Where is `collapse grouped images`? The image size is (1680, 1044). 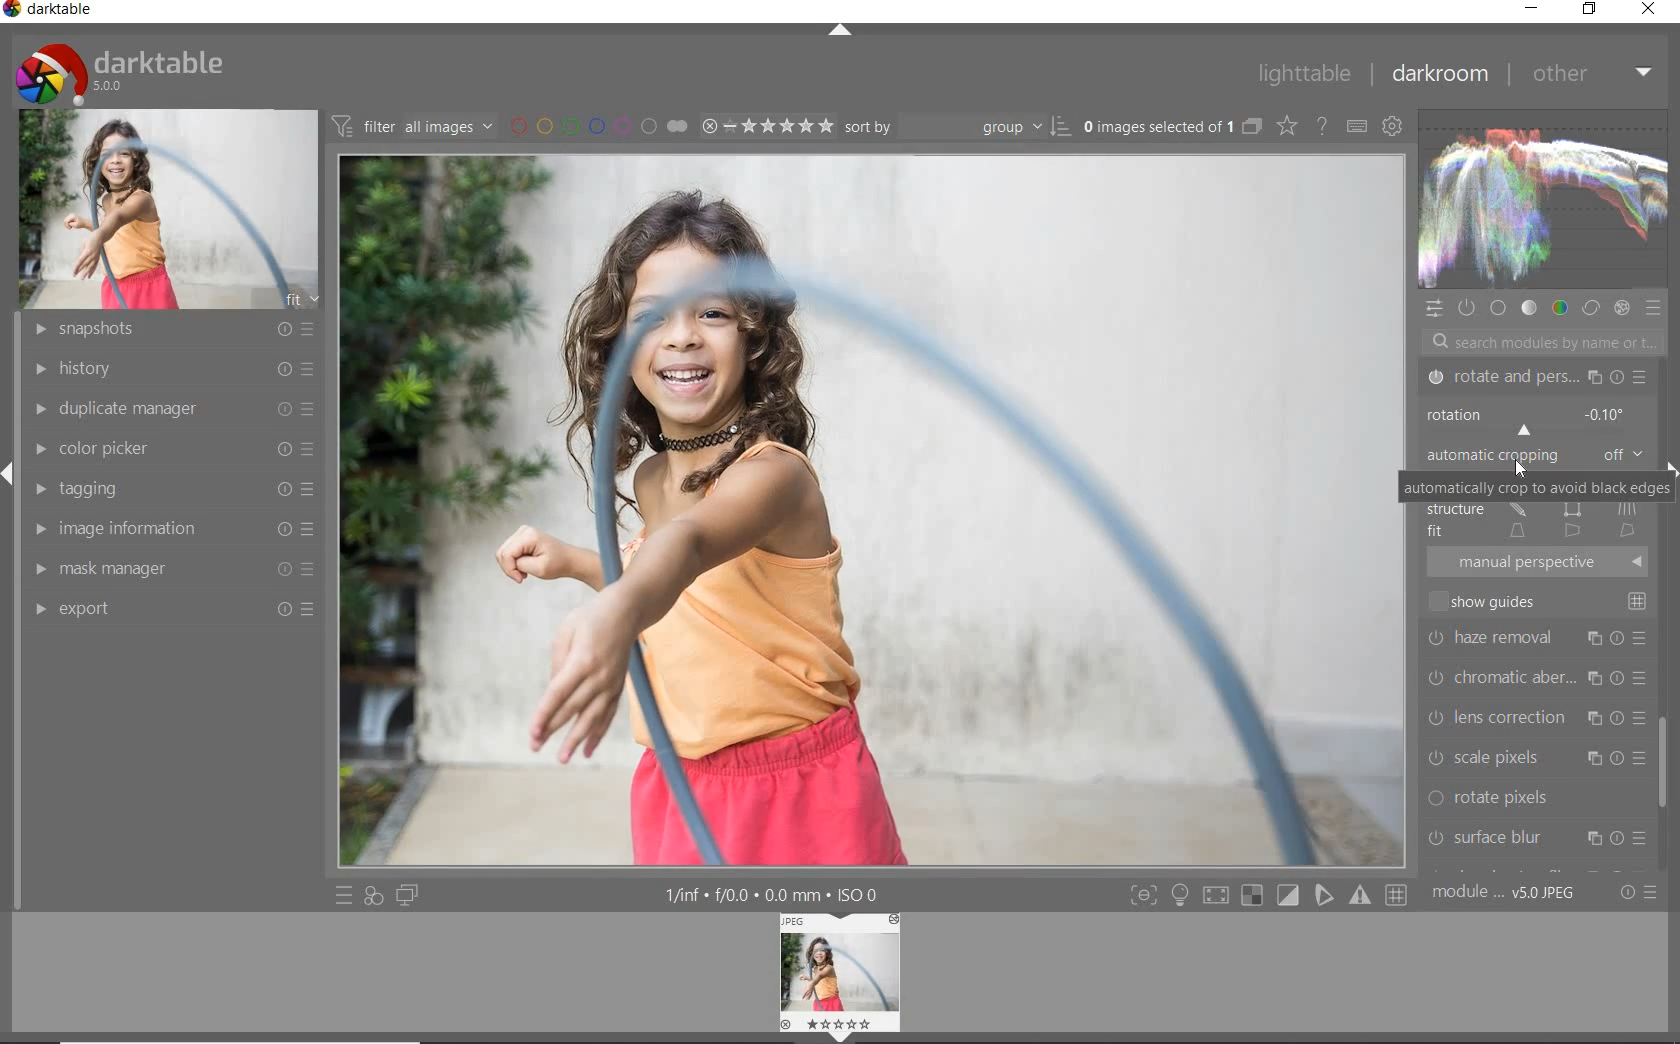 collapse grouped images is located at coordinates (1252, 128).